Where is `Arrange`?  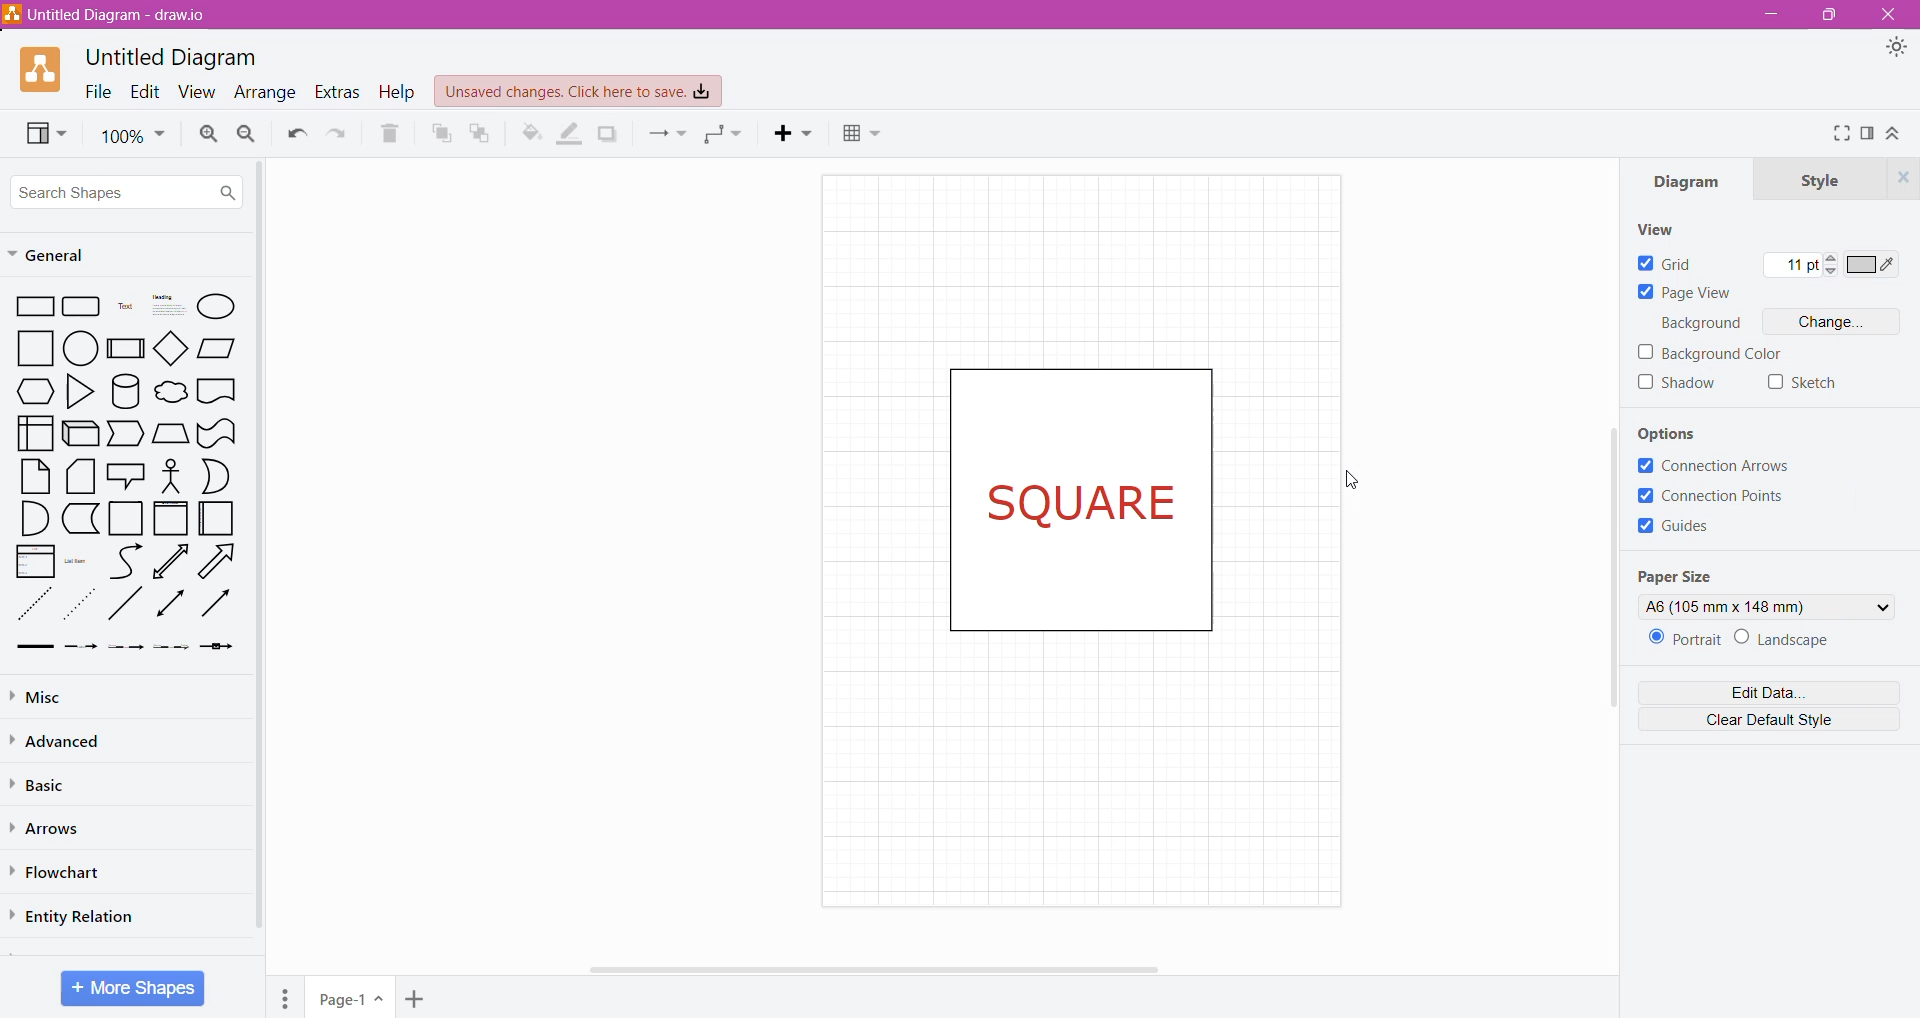 Arrange is located at coordinates (267, 92).